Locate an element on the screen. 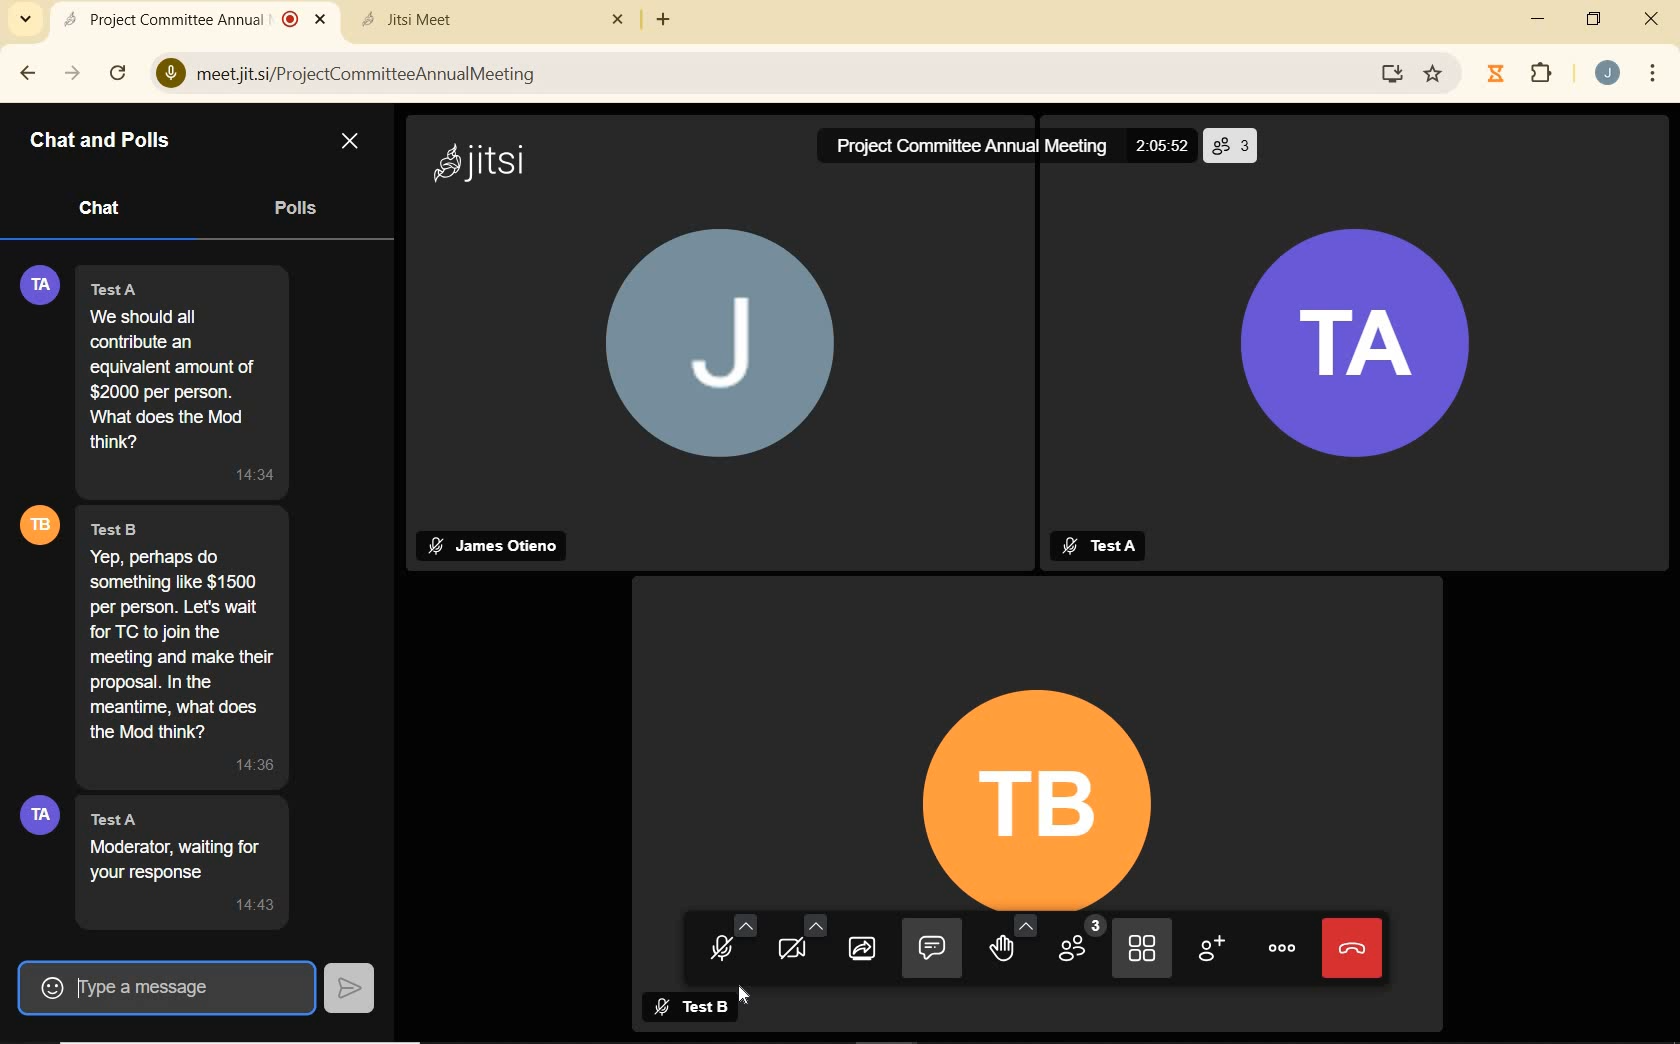 This screenshot has height=1044, width=1680. Google Meet install is located at coordinates (1383, 75).